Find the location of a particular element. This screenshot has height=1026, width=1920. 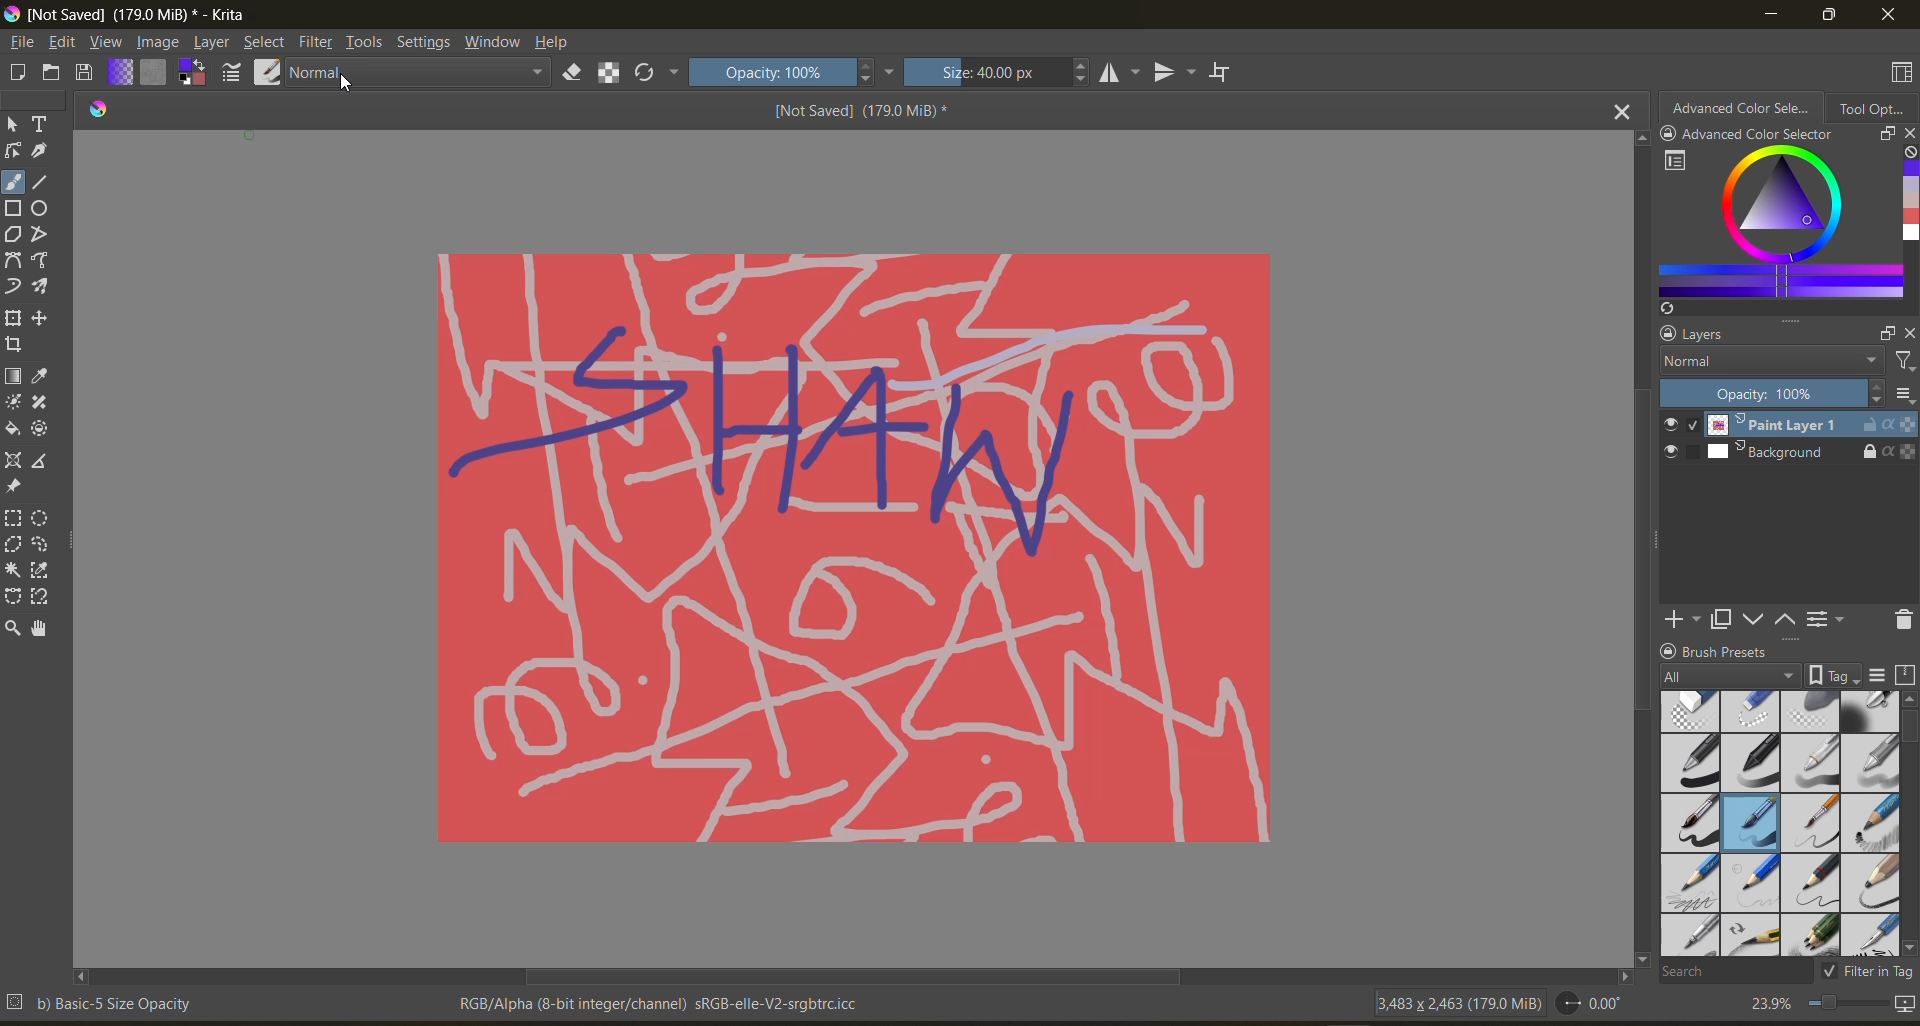

image is located at coordinates (160, 43).